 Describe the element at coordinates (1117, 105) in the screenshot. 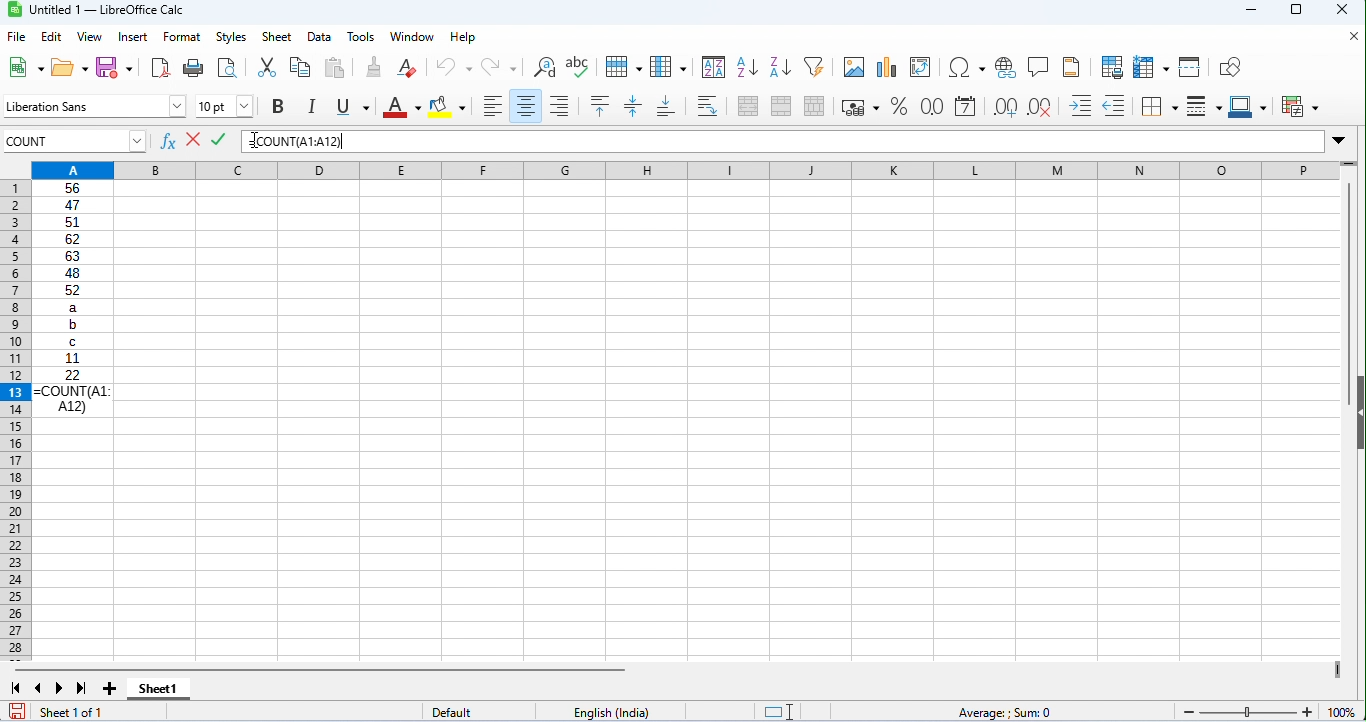

I see `decrease indent` at that location.